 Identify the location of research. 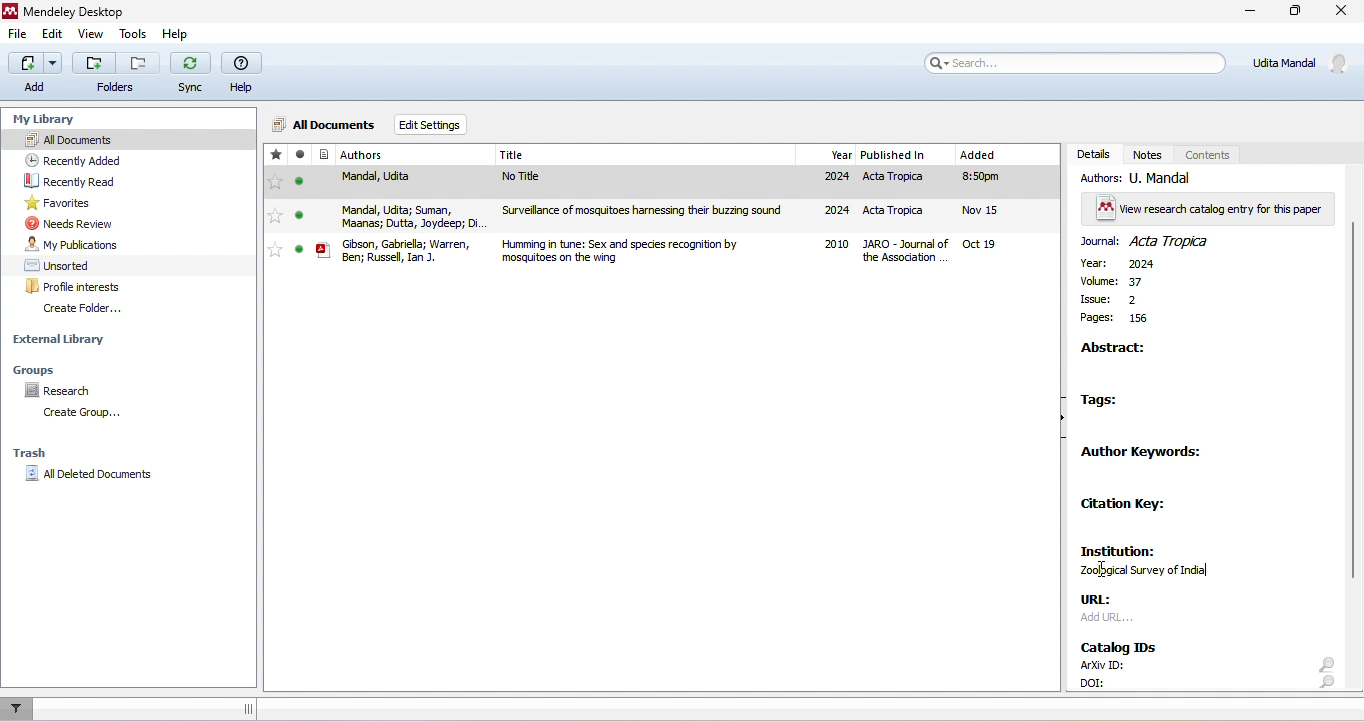
(67, 391).